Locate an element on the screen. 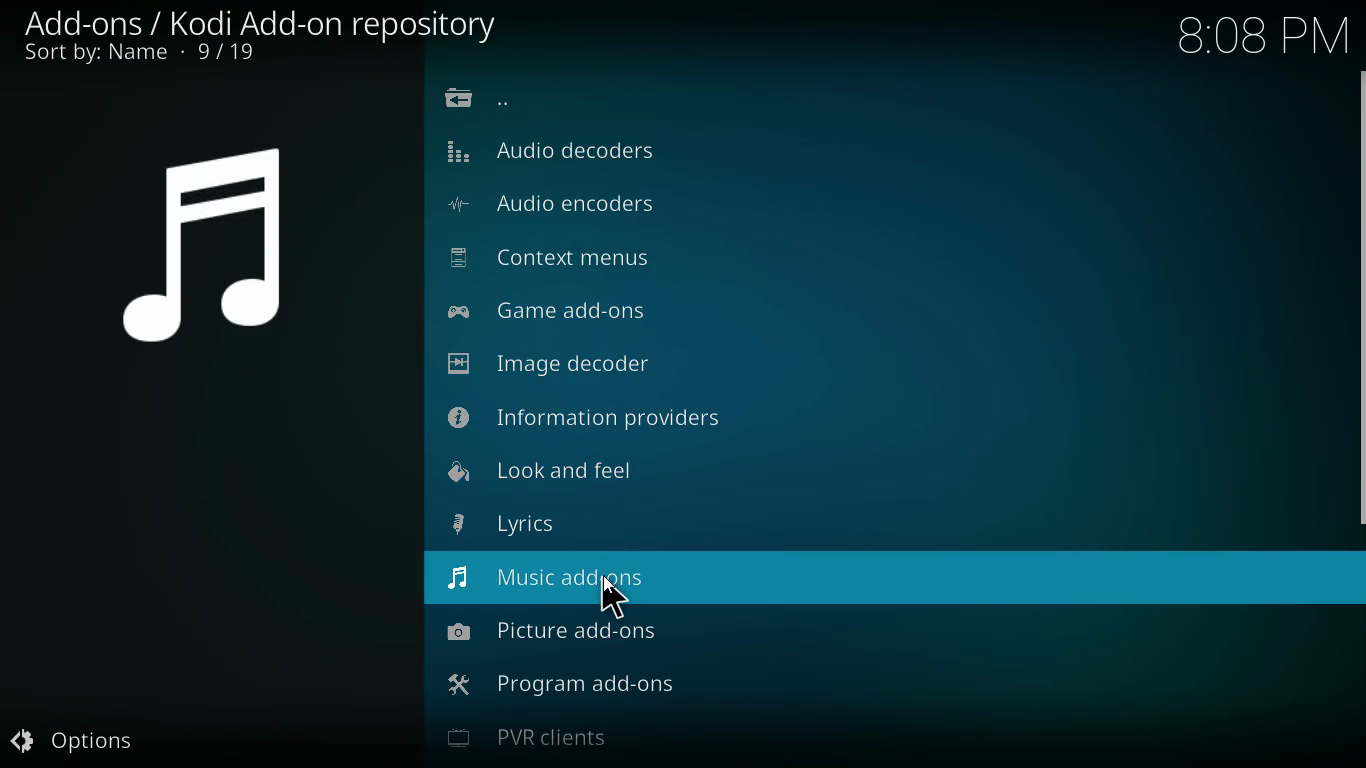 This screenshot has height=768, width=1366. previous is located at coordinates (488, 98).